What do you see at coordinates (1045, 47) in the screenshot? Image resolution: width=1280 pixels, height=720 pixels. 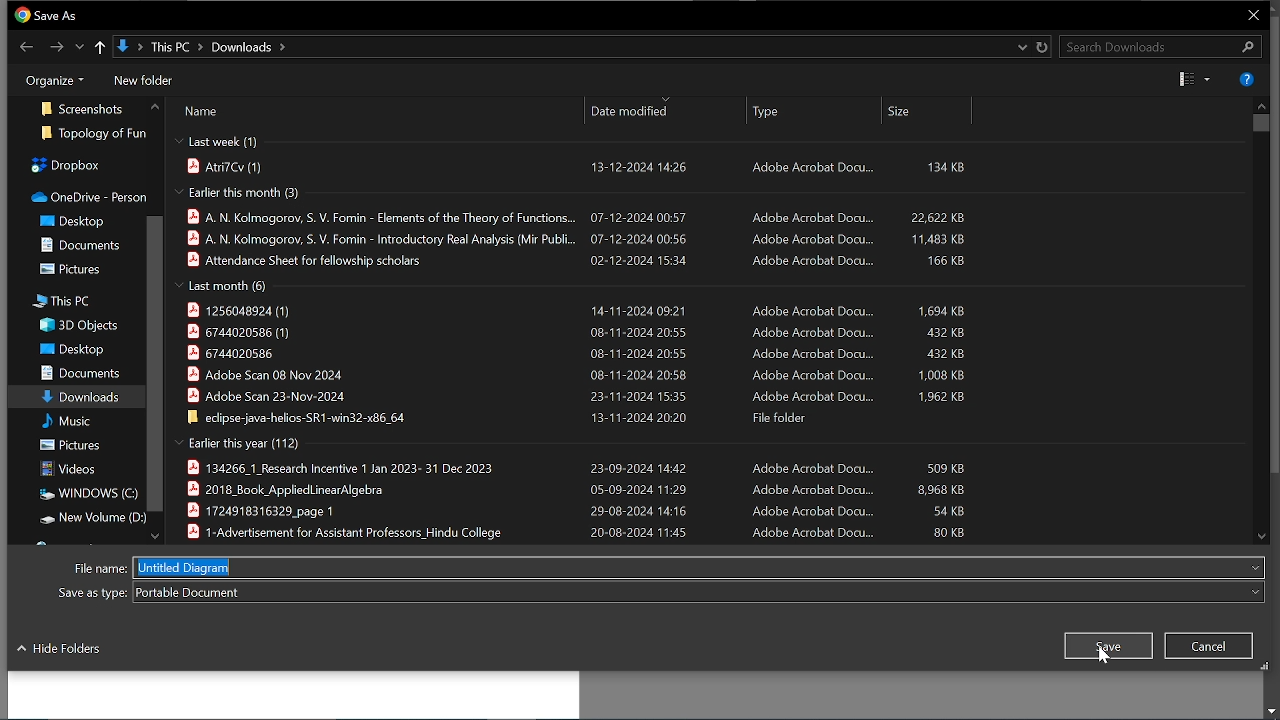 I see `Refresh` at bounding box center [1045, 47].